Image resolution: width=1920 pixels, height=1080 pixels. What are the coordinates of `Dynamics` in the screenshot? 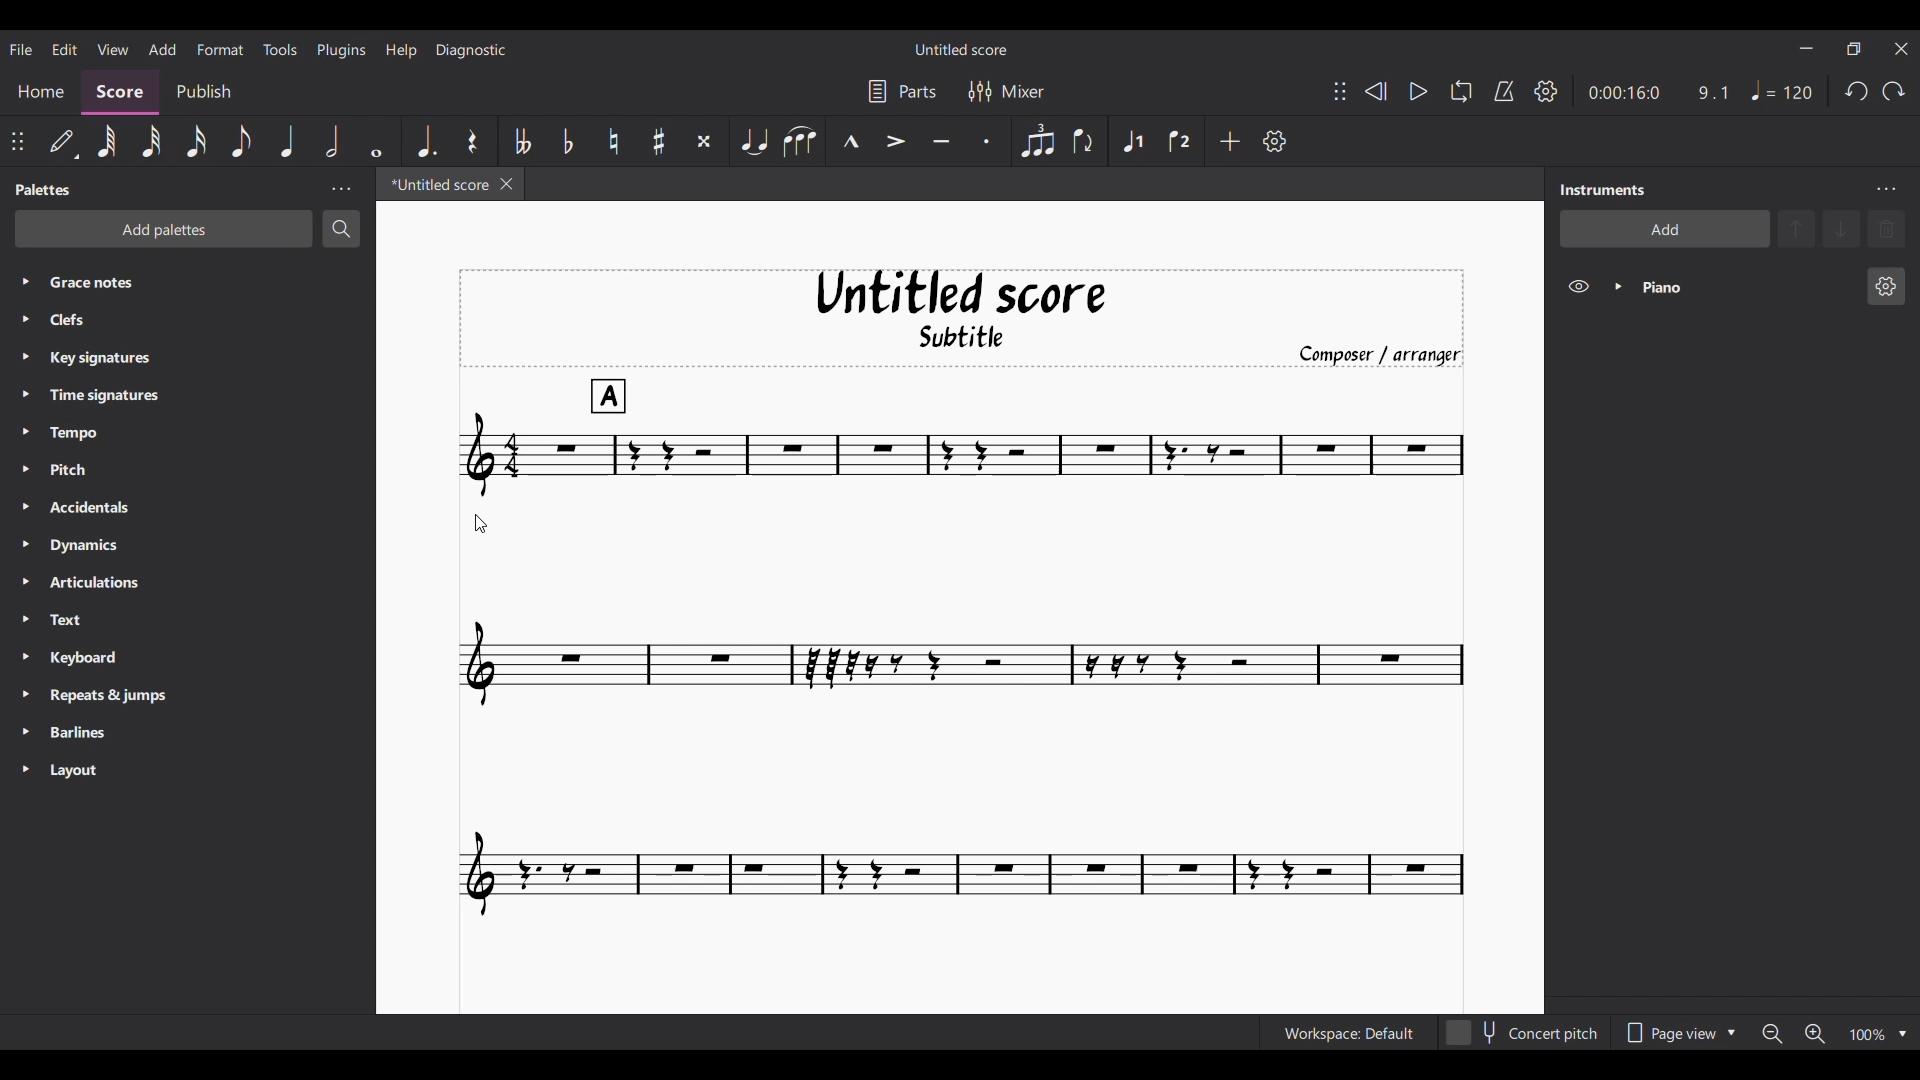 It's located at (119, 547).